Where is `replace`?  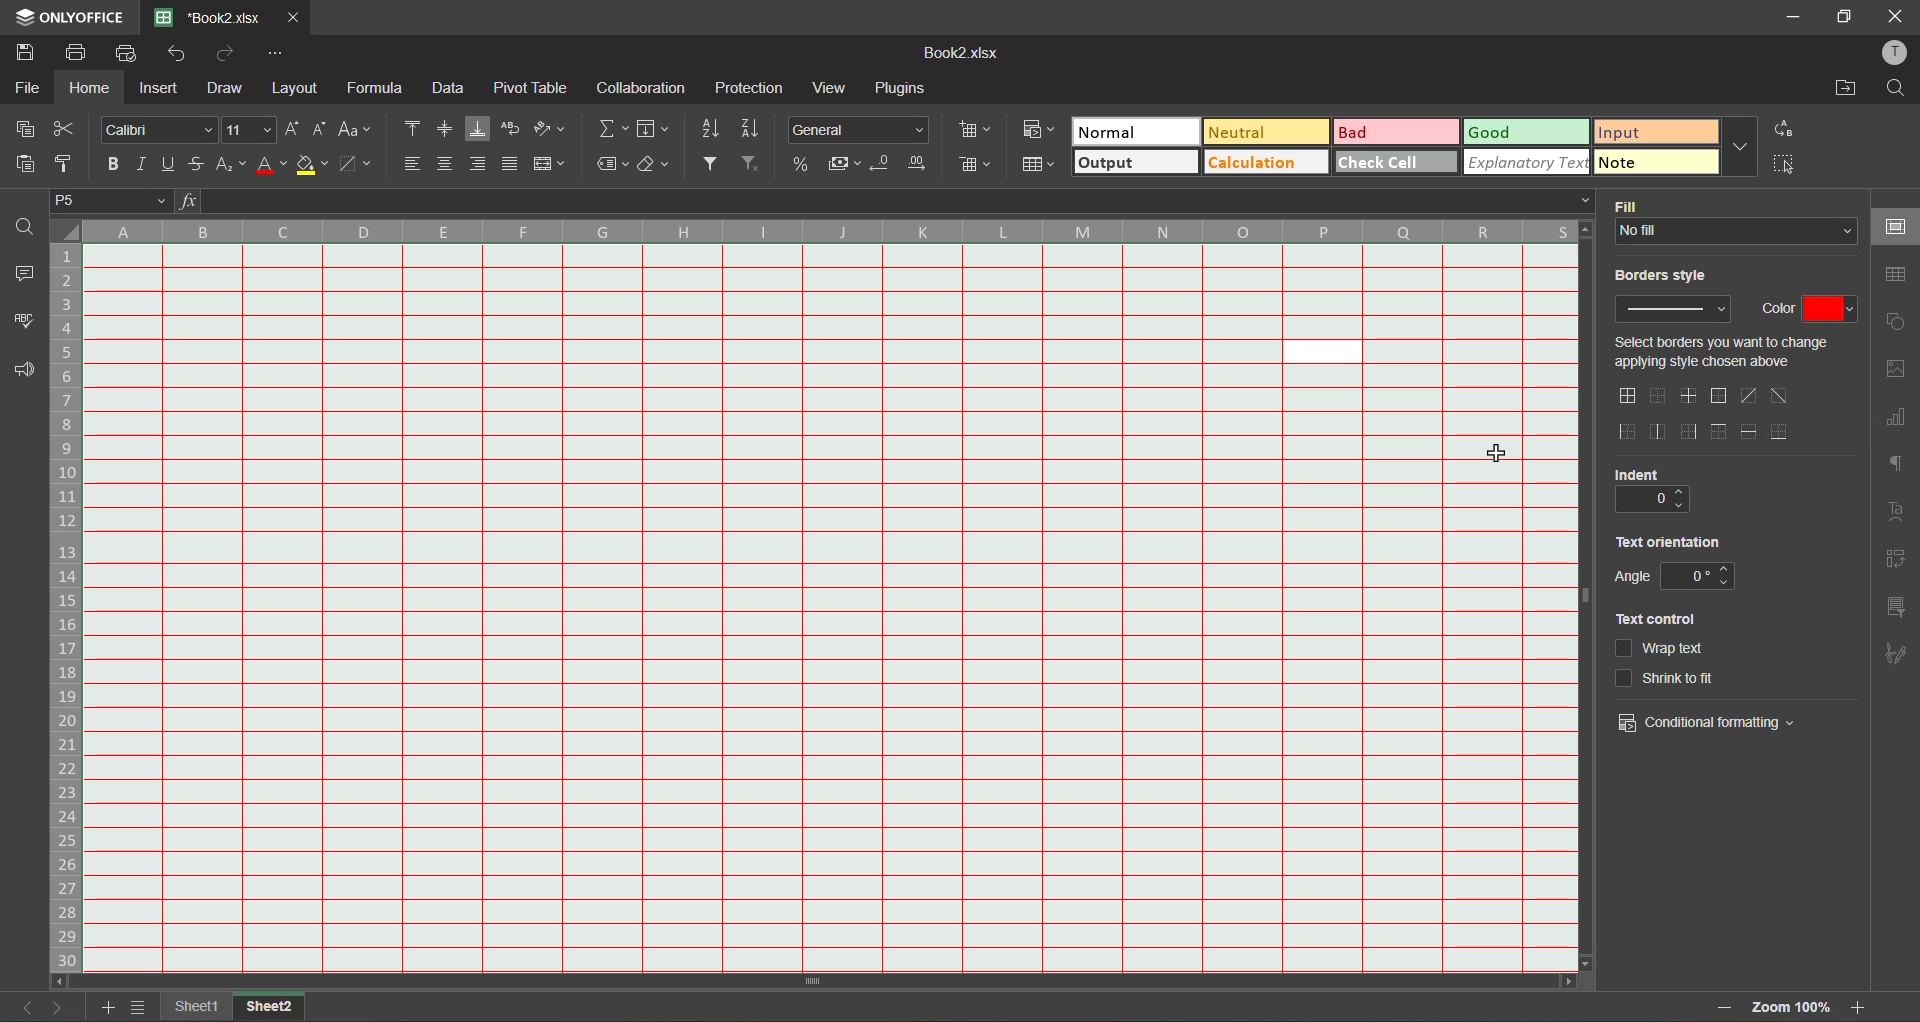
replace is located at coordinates (1781, 131).